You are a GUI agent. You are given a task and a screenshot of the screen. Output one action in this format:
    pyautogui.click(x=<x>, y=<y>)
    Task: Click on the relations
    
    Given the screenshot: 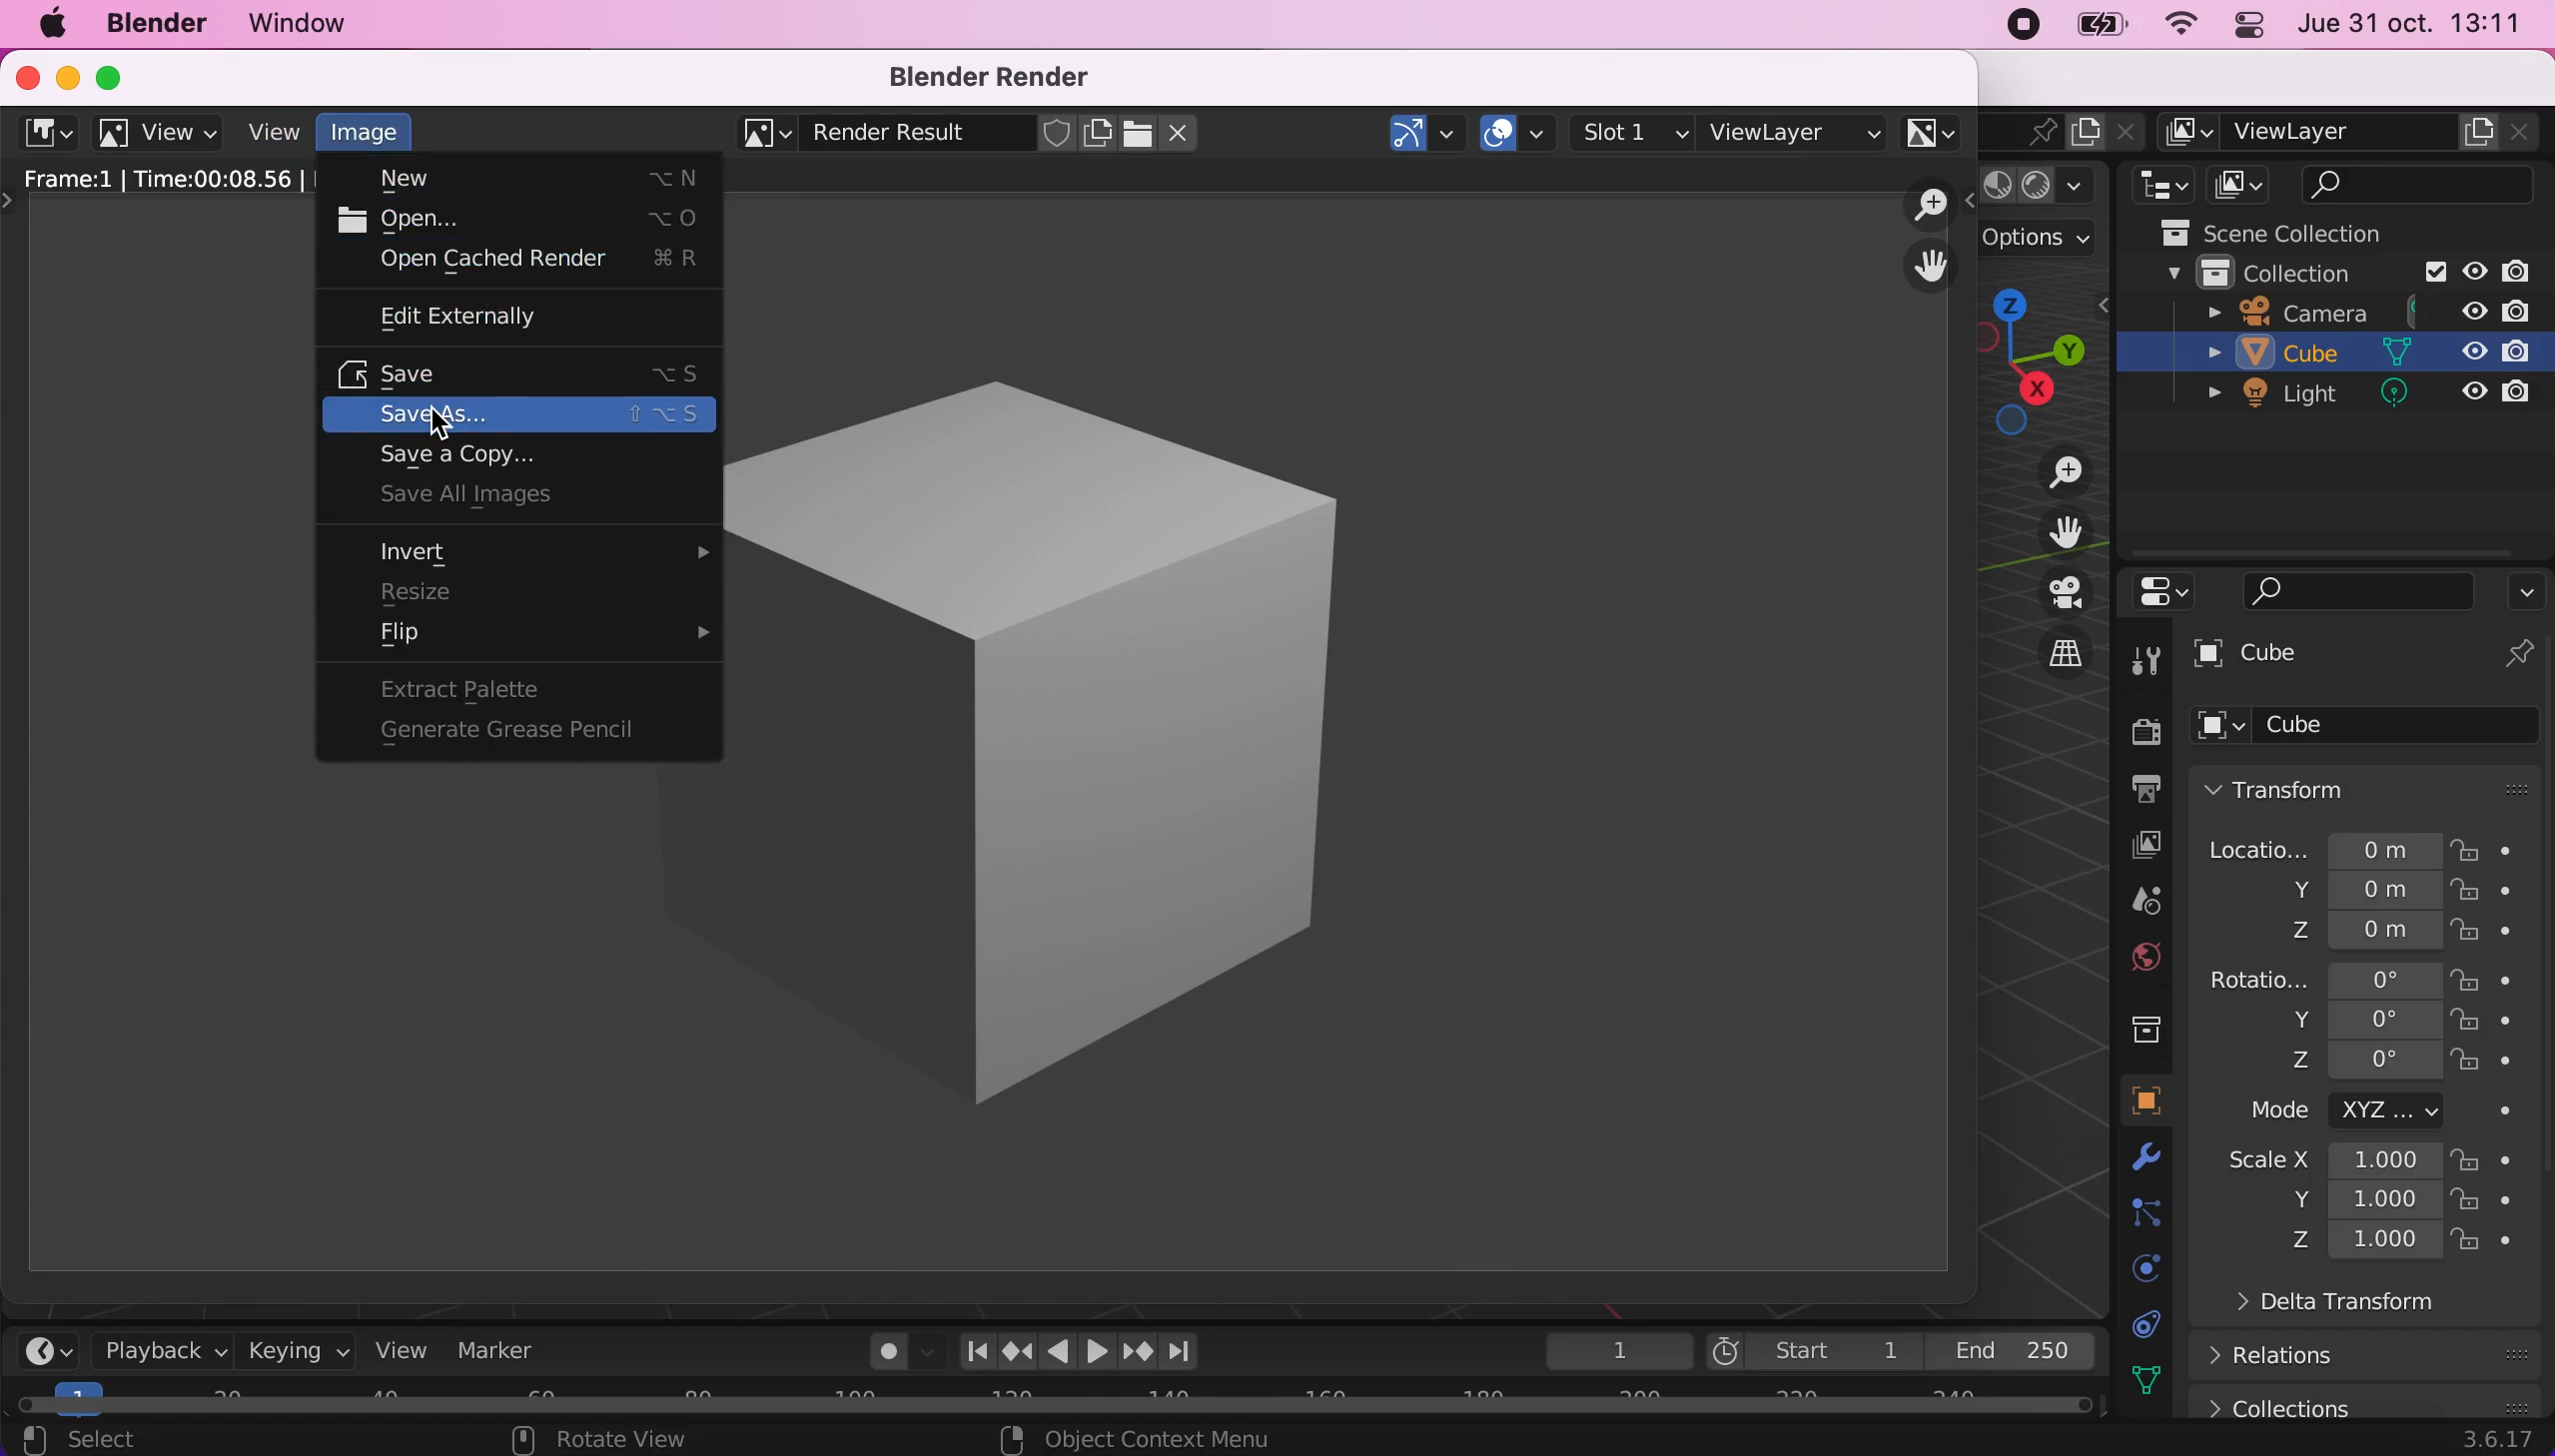 What is the action you would take?
    pyautogui.click(x=2285, y=1356)
    